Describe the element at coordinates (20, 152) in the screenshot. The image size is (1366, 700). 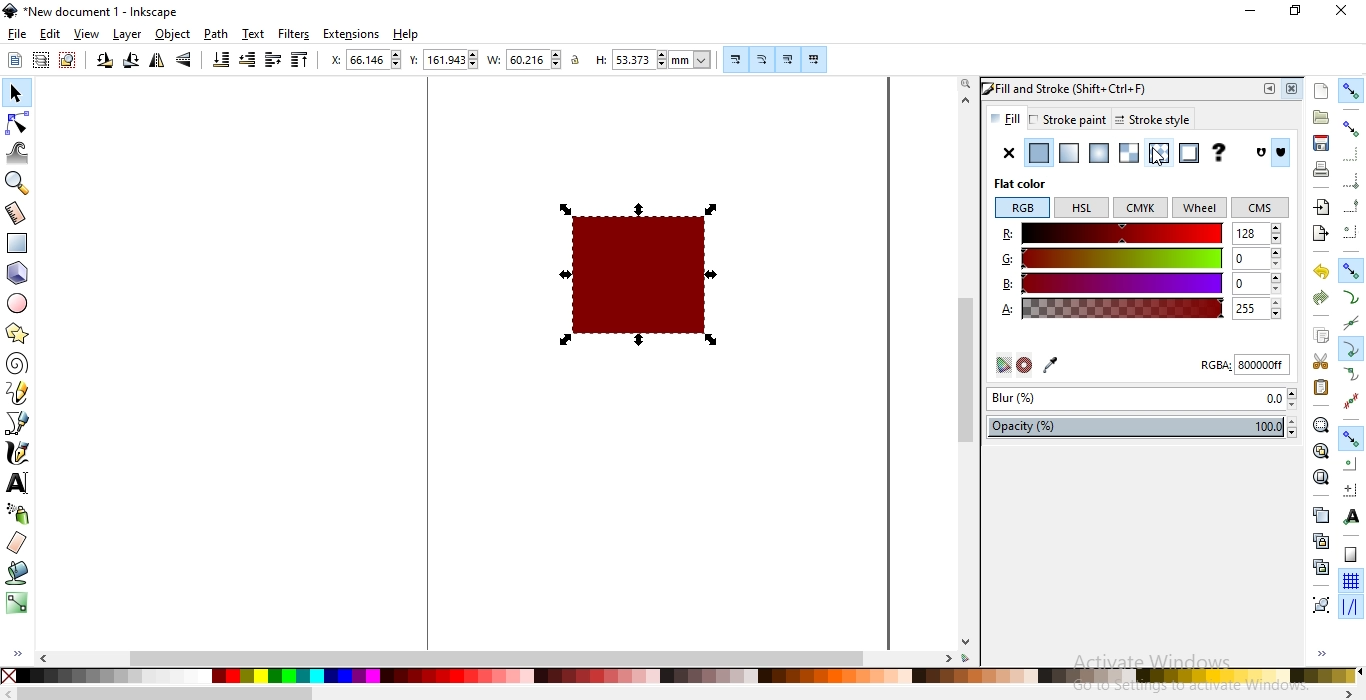
I see `tweak objects by sculpting or painting` at that location.